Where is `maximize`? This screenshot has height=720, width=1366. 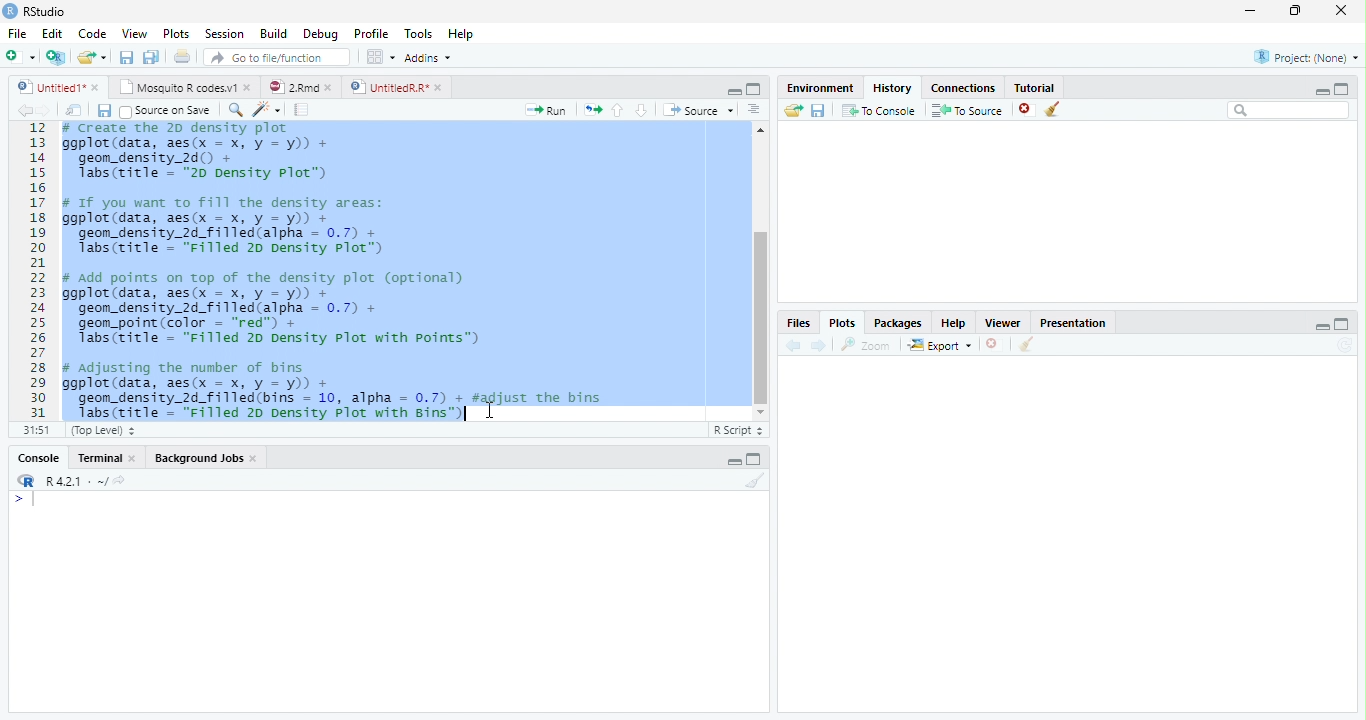
maximize is located at coordinates (1344, 323).